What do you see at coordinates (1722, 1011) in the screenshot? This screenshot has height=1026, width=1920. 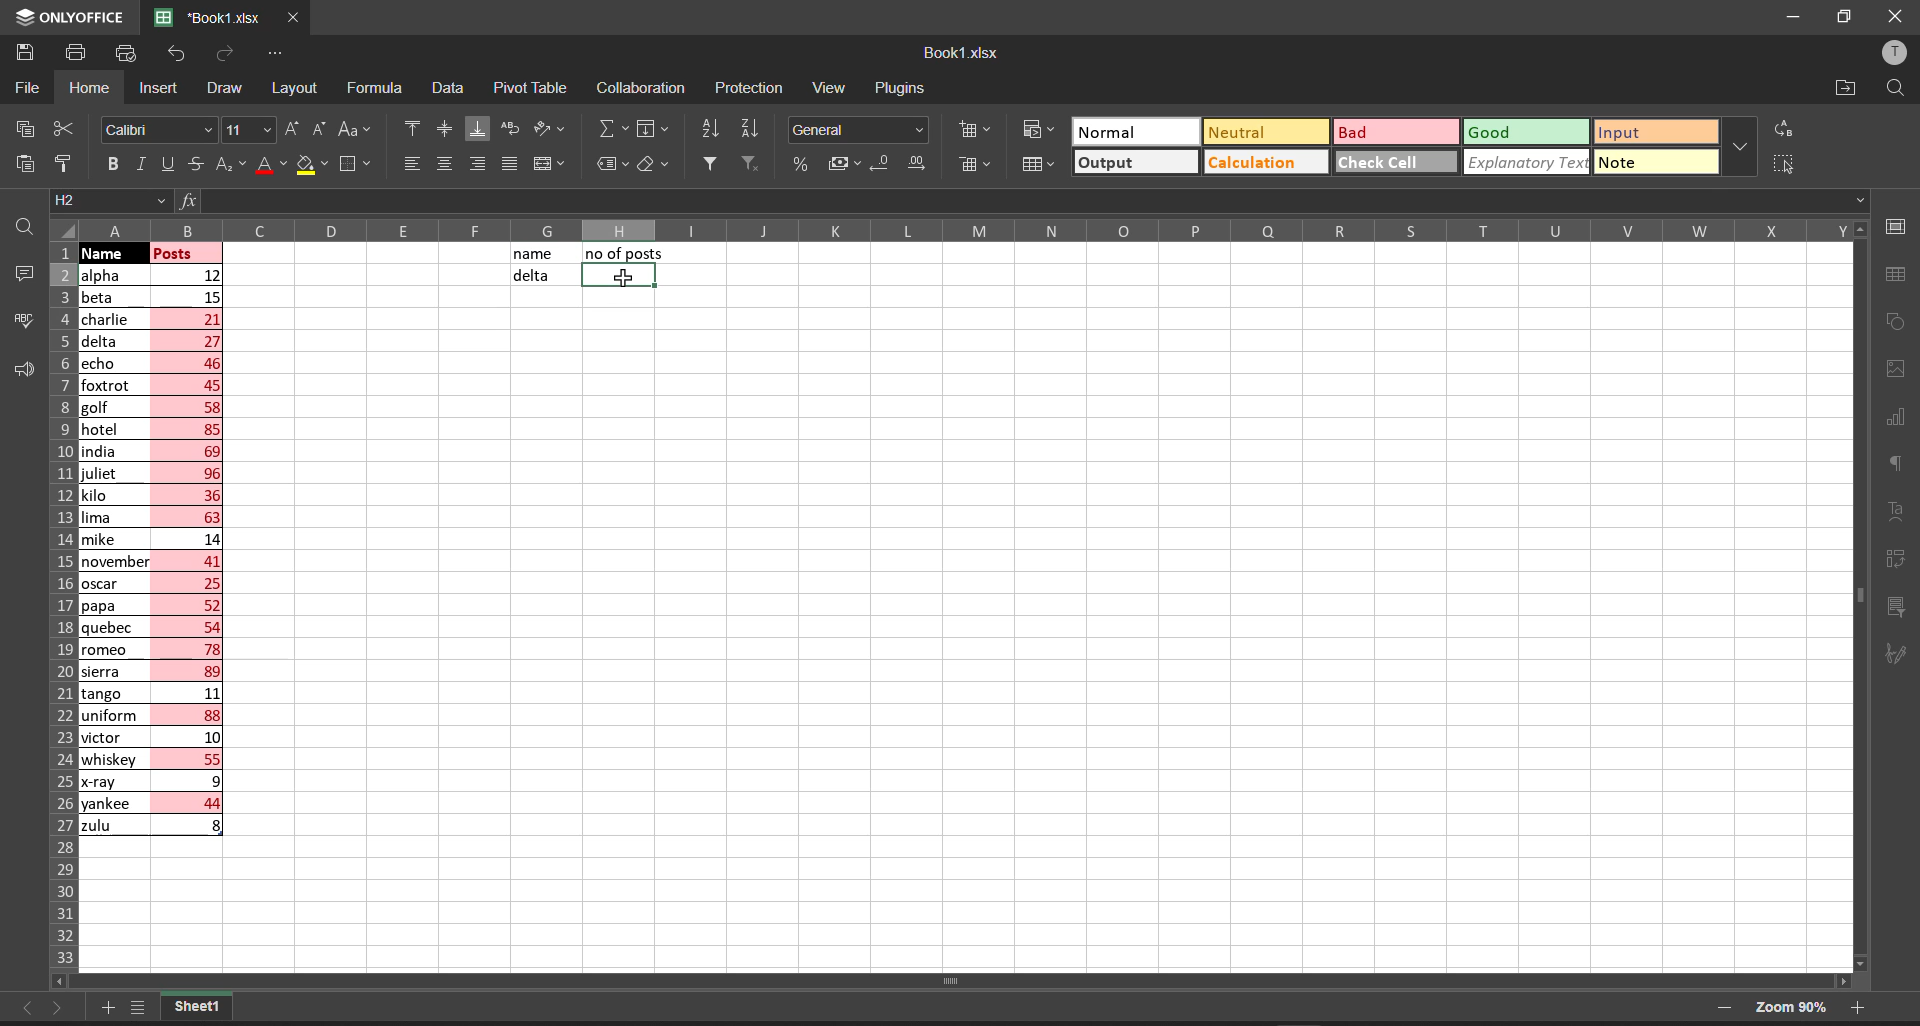 I see `zoom out` at bounding box center [1722, 1011].